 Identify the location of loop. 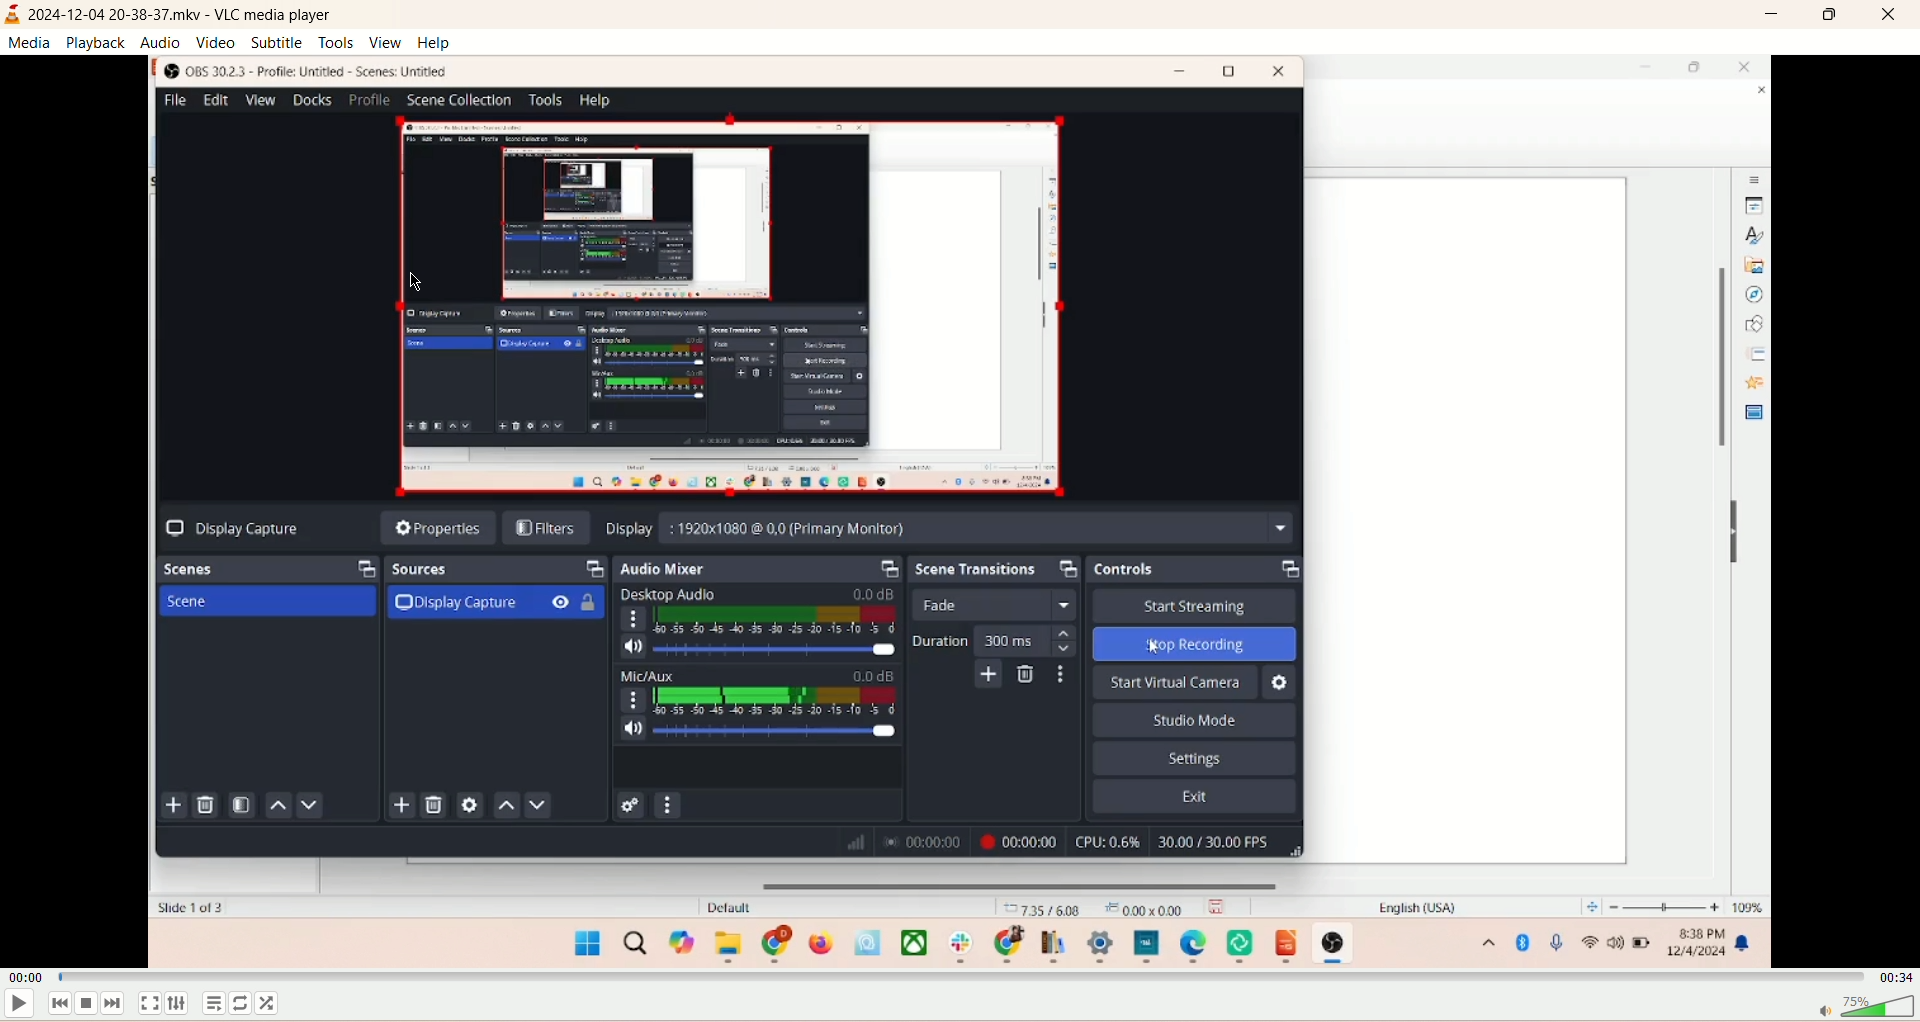
(241, 1003).